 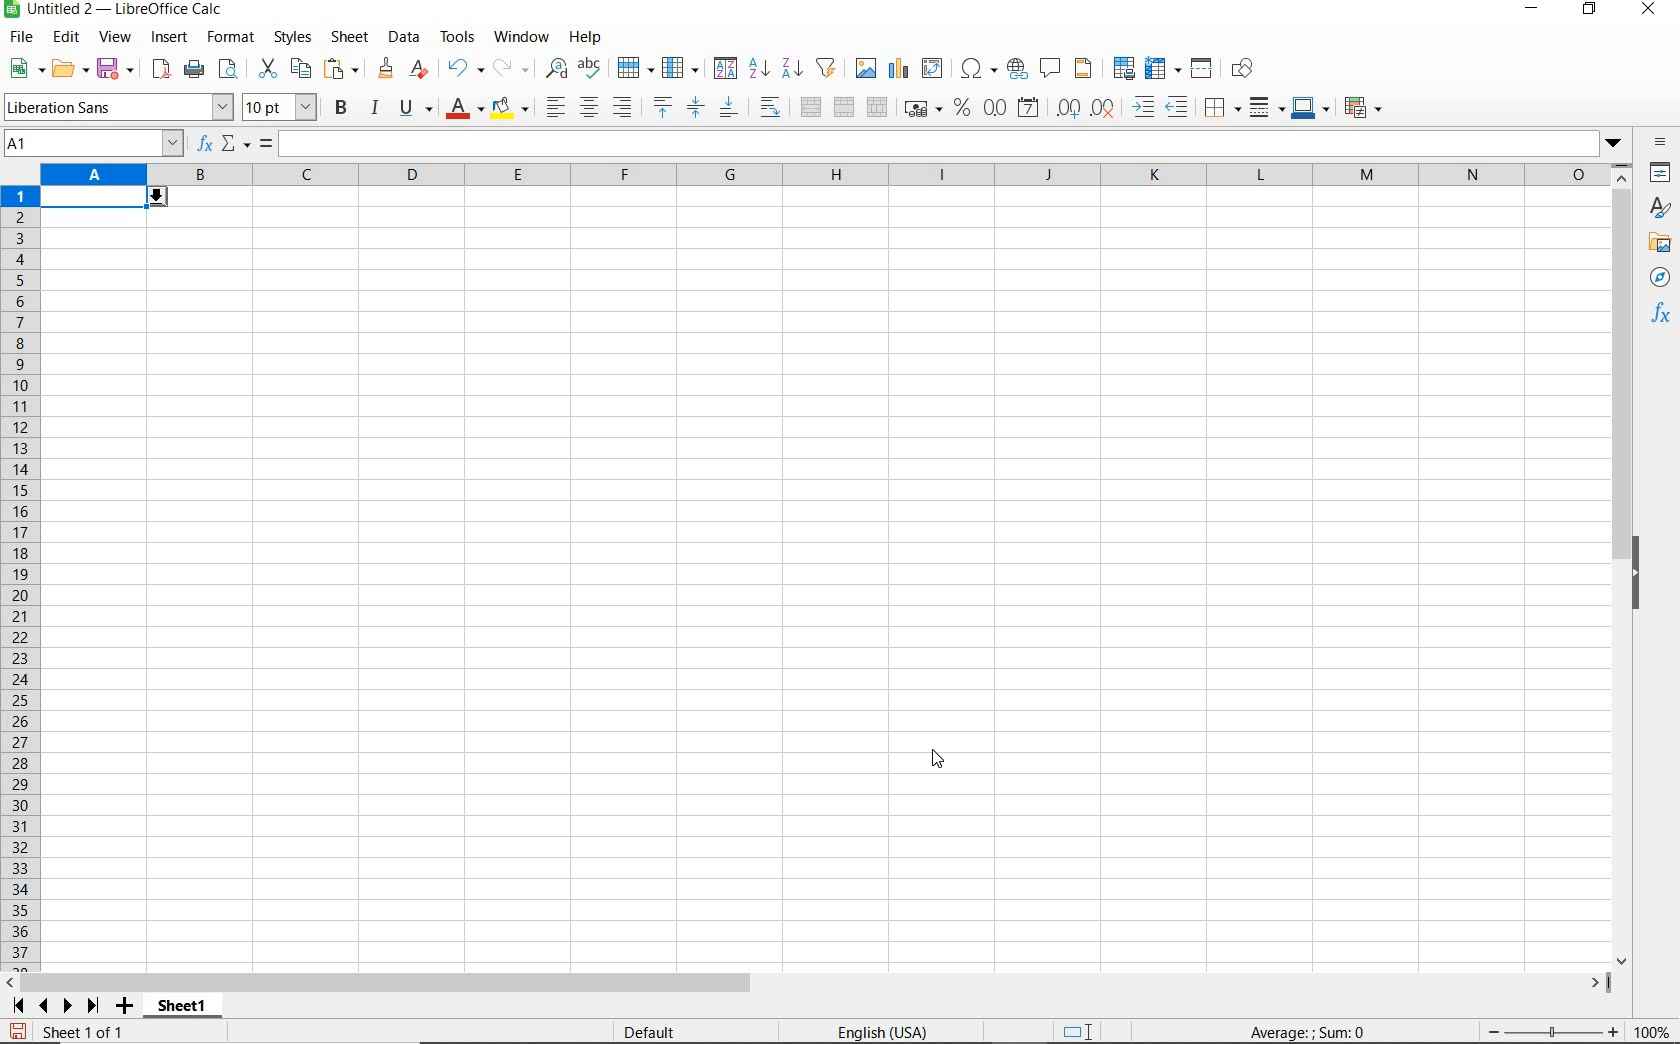 What do you see at coordinates (387, 69) in the screenshot?
I see `clone formatting` at bounding box center [387, 69].